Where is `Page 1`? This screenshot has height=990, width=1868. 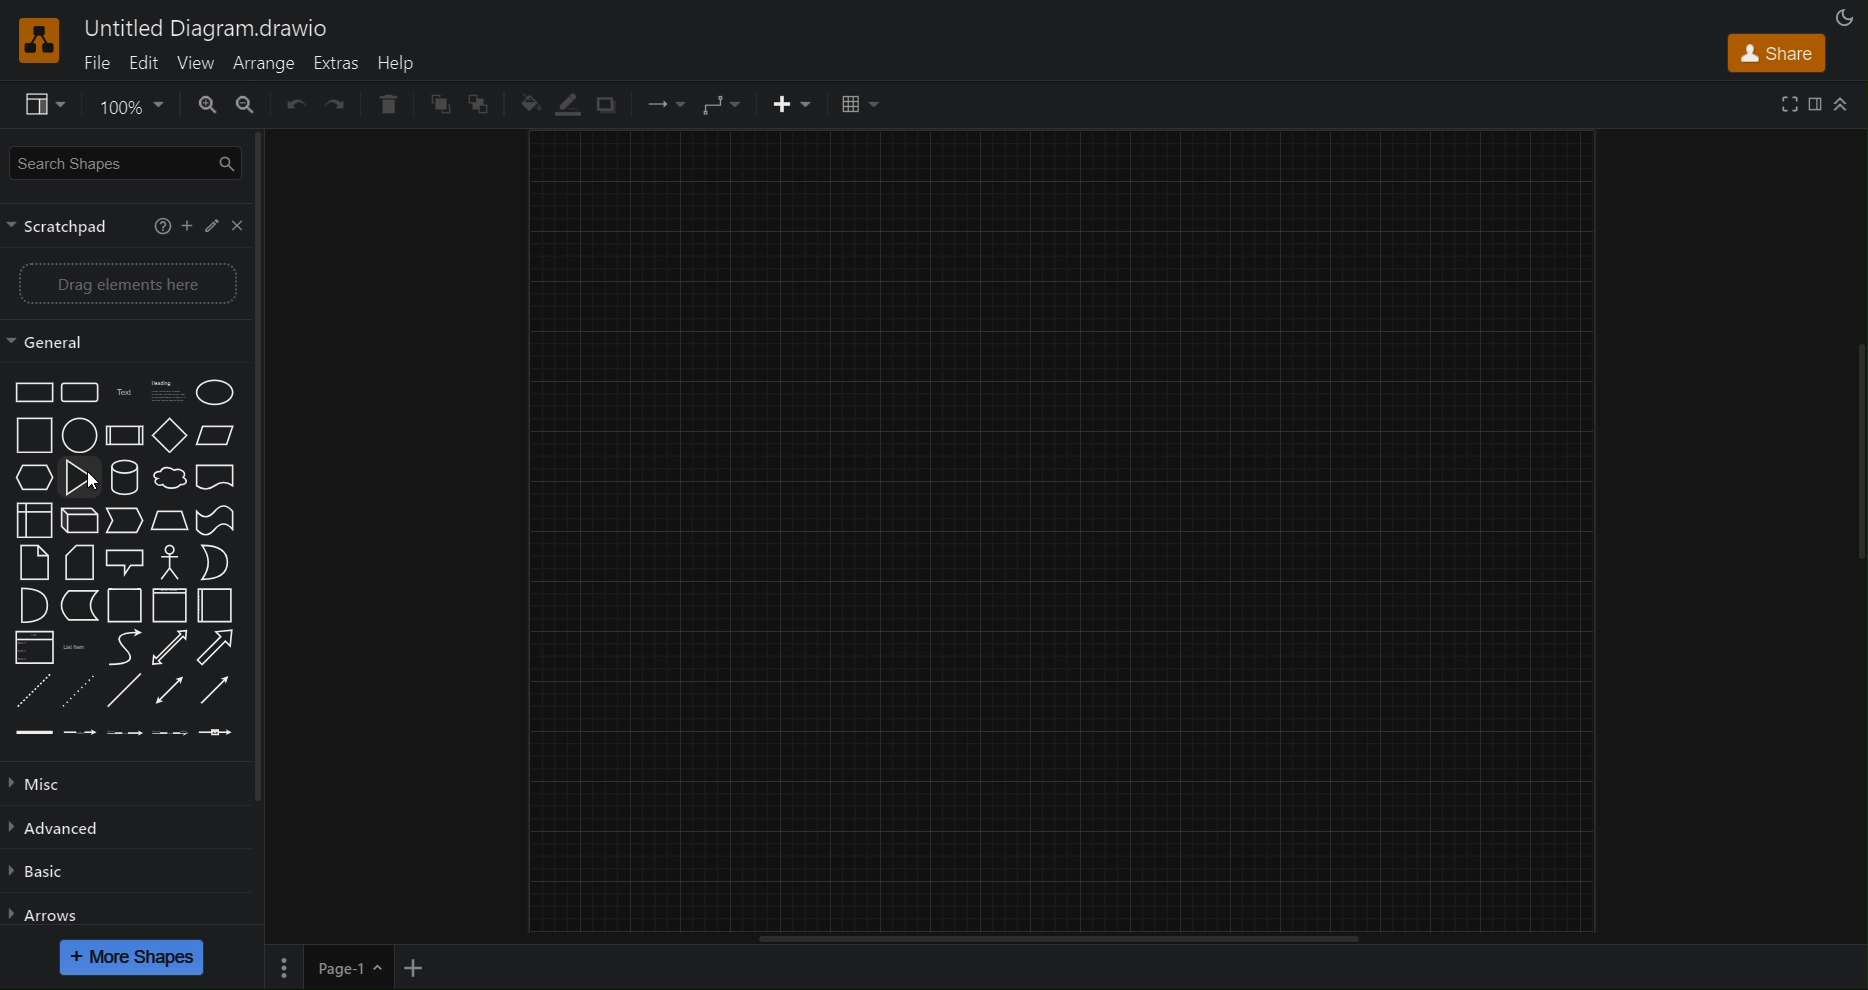
Page 1 is located at coordinates (346, 967).